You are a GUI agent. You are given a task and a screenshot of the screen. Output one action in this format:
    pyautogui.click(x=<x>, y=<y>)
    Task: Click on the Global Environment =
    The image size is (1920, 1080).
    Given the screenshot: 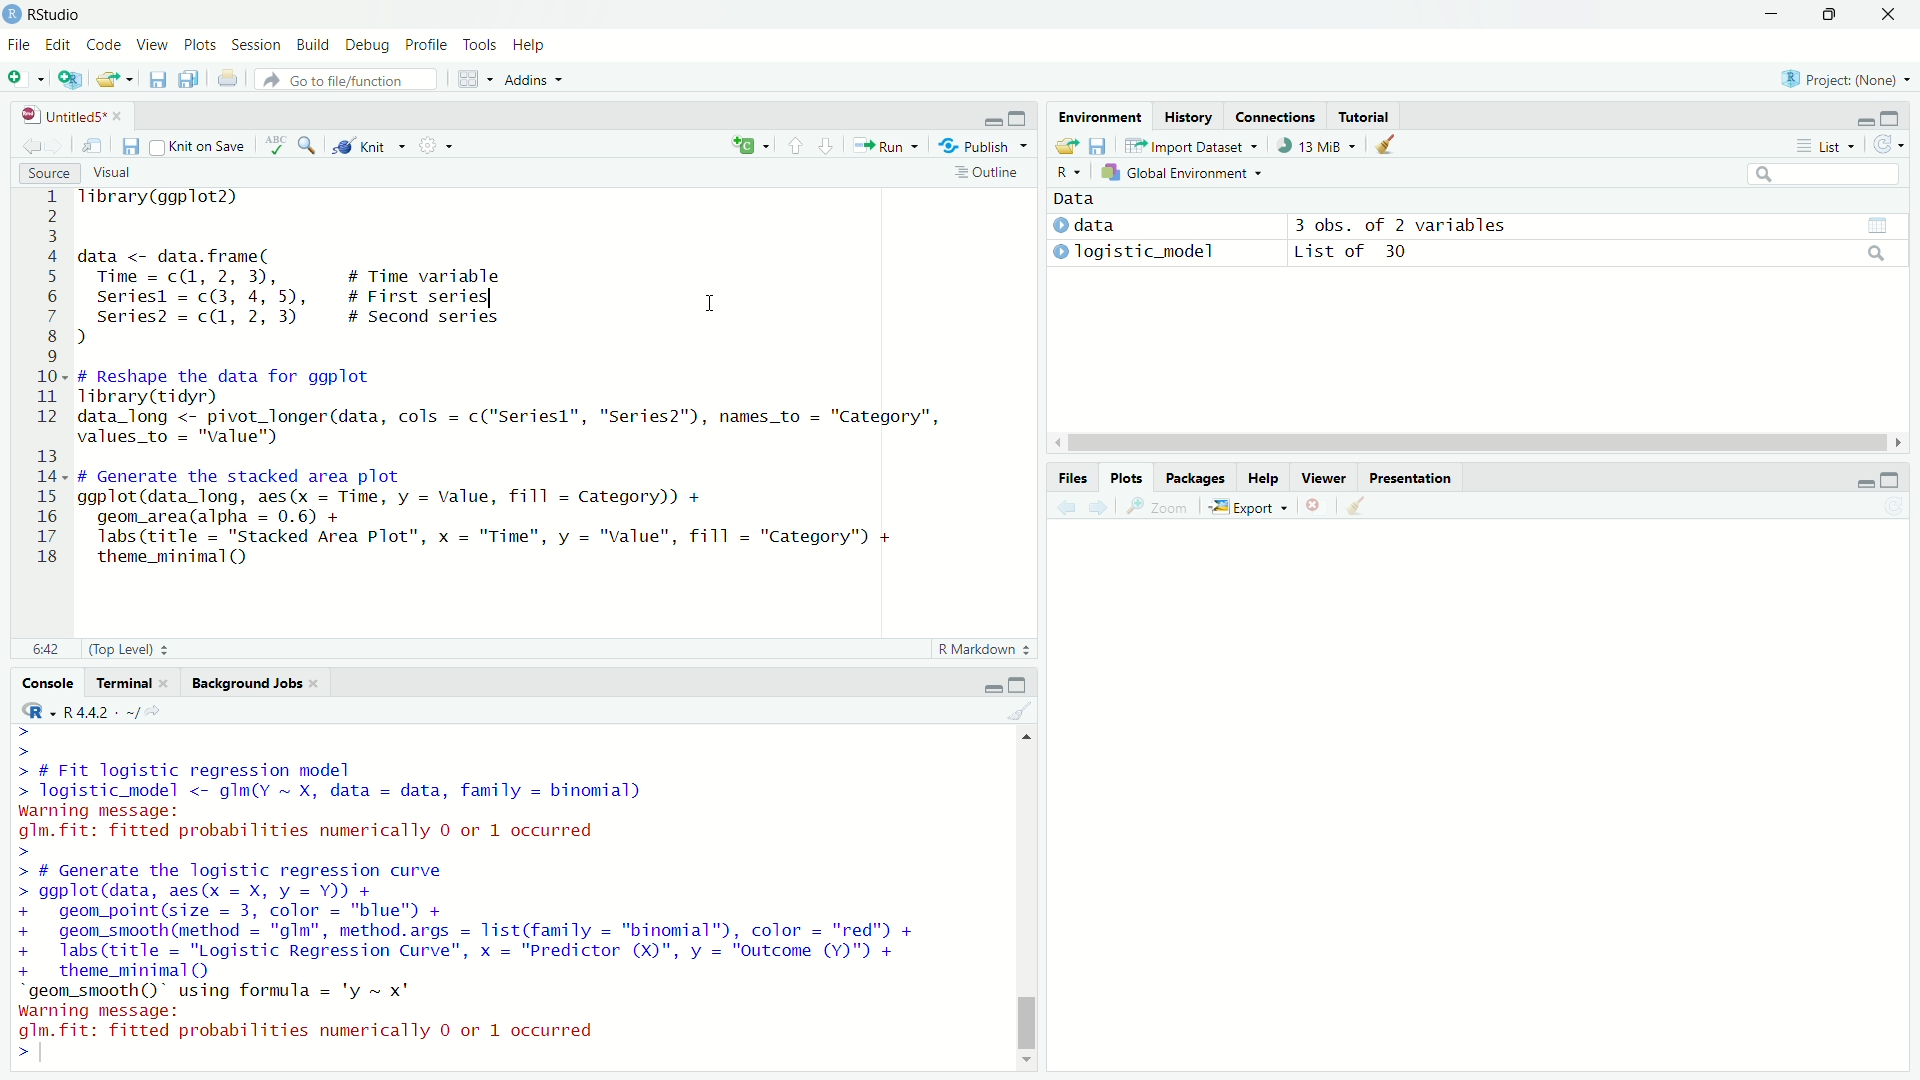 What is the action you would take?
    pyautogui.click(x=1176, y=173)
    